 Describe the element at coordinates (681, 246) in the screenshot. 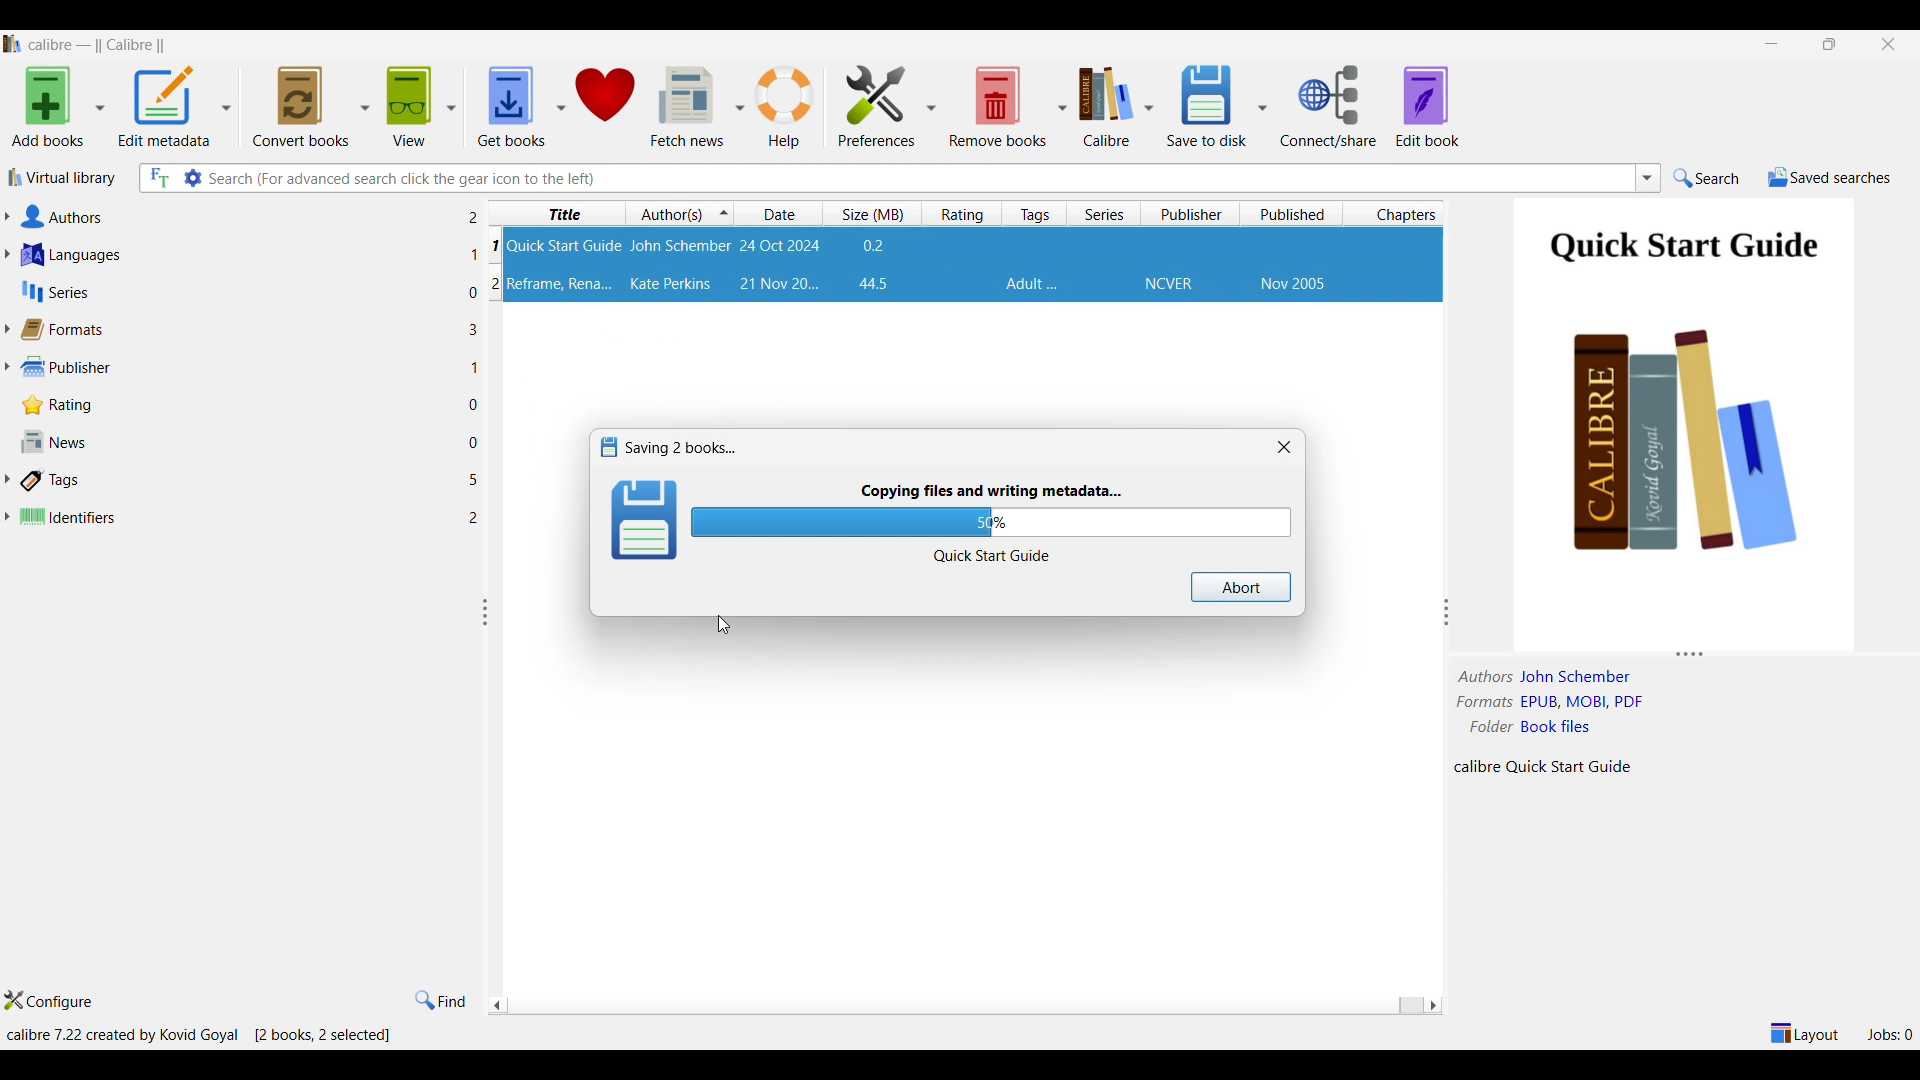

I see `Author` at that location.